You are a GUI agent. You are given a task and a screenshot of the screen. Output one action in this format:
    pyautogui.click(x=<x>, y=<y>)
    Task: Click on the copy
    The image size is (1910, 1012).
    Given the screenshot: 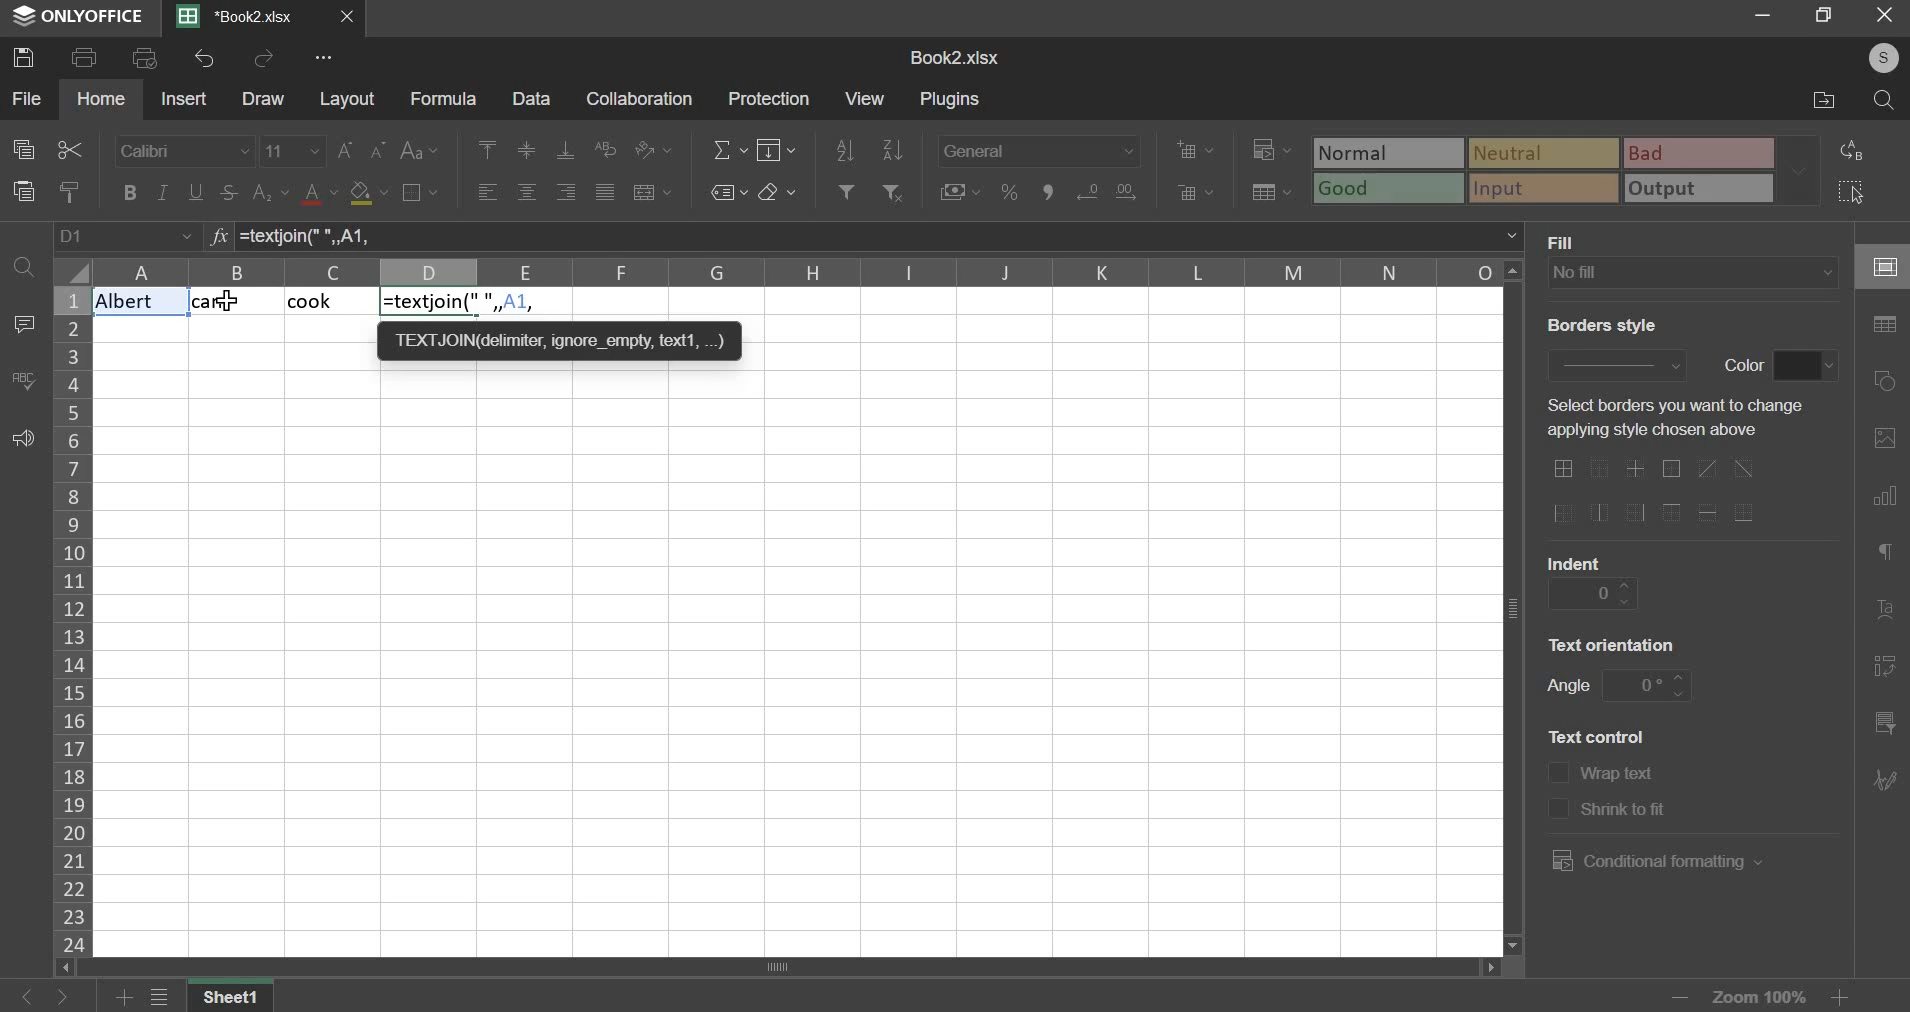 What is the action you would take?
    pyautogui.click(x=23, y=150)
    